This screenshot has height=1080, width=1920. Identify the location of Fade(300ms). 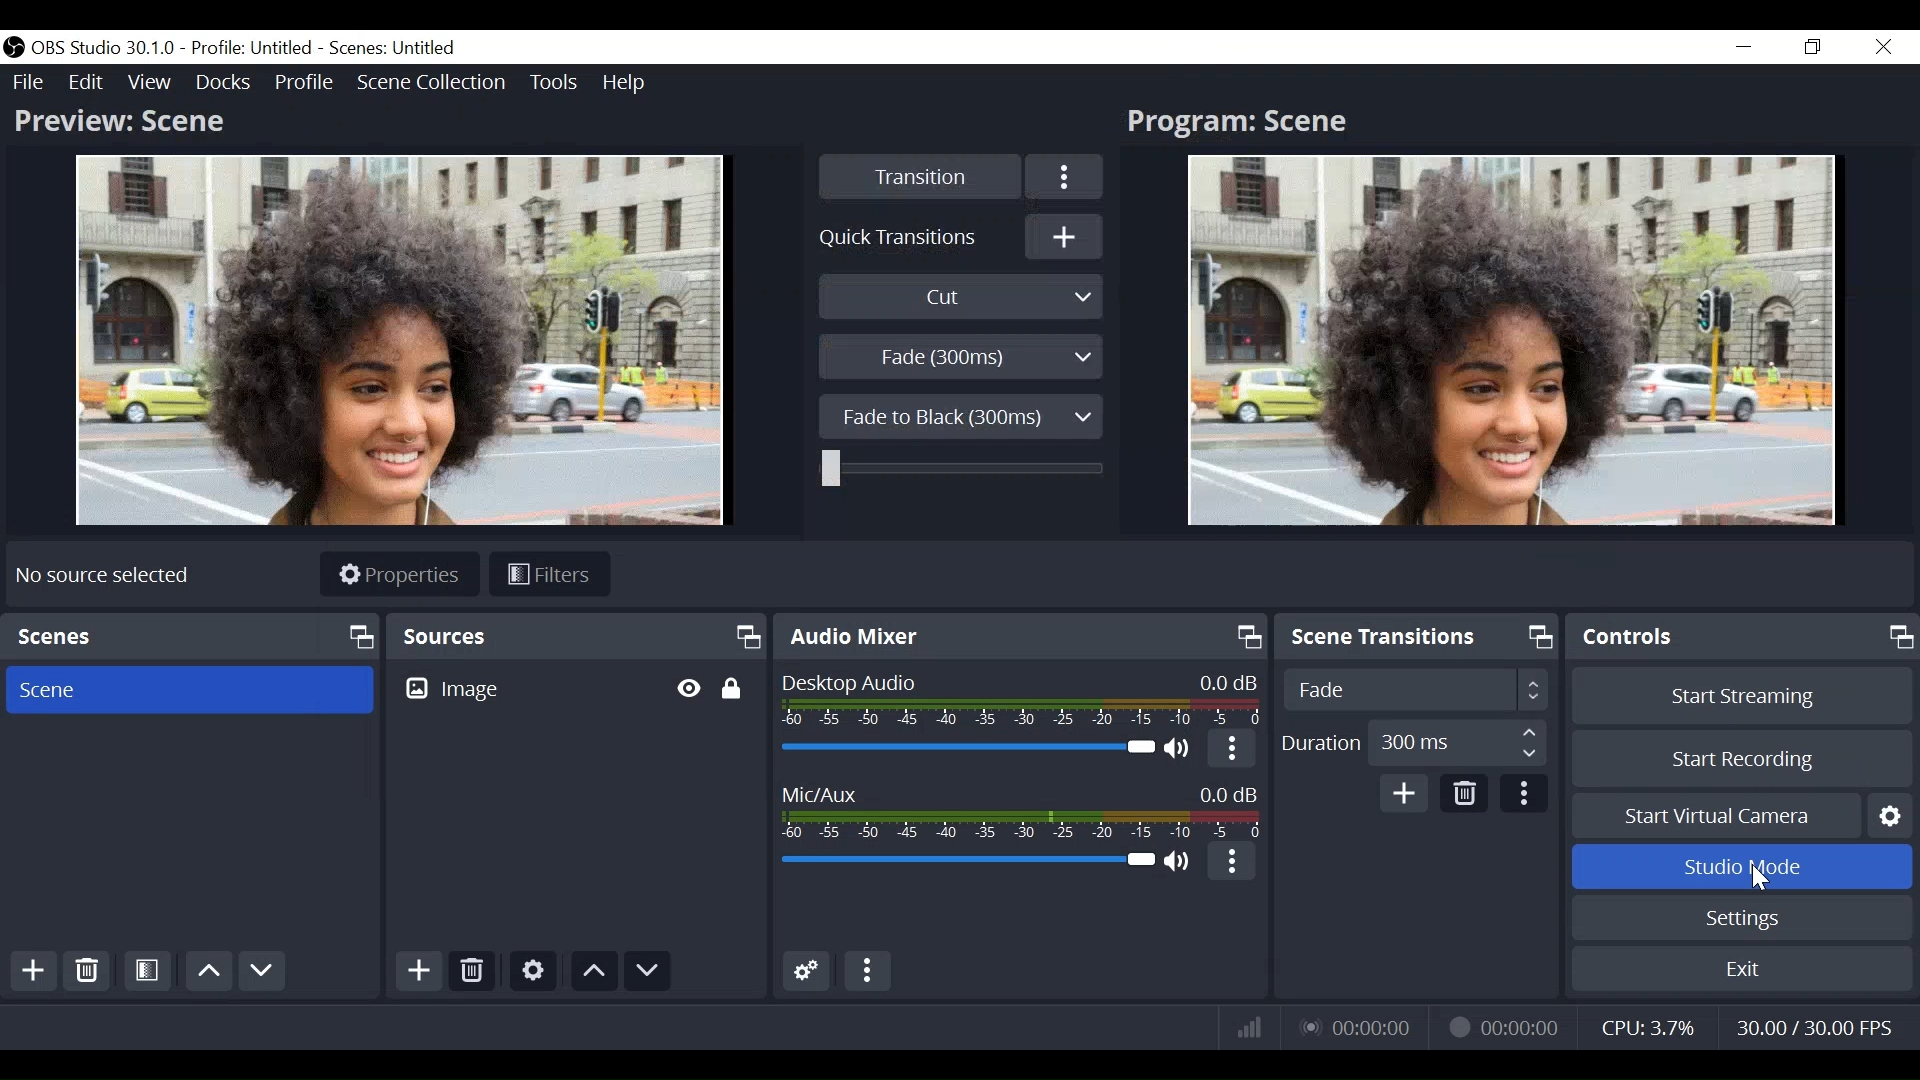
(959, 355).